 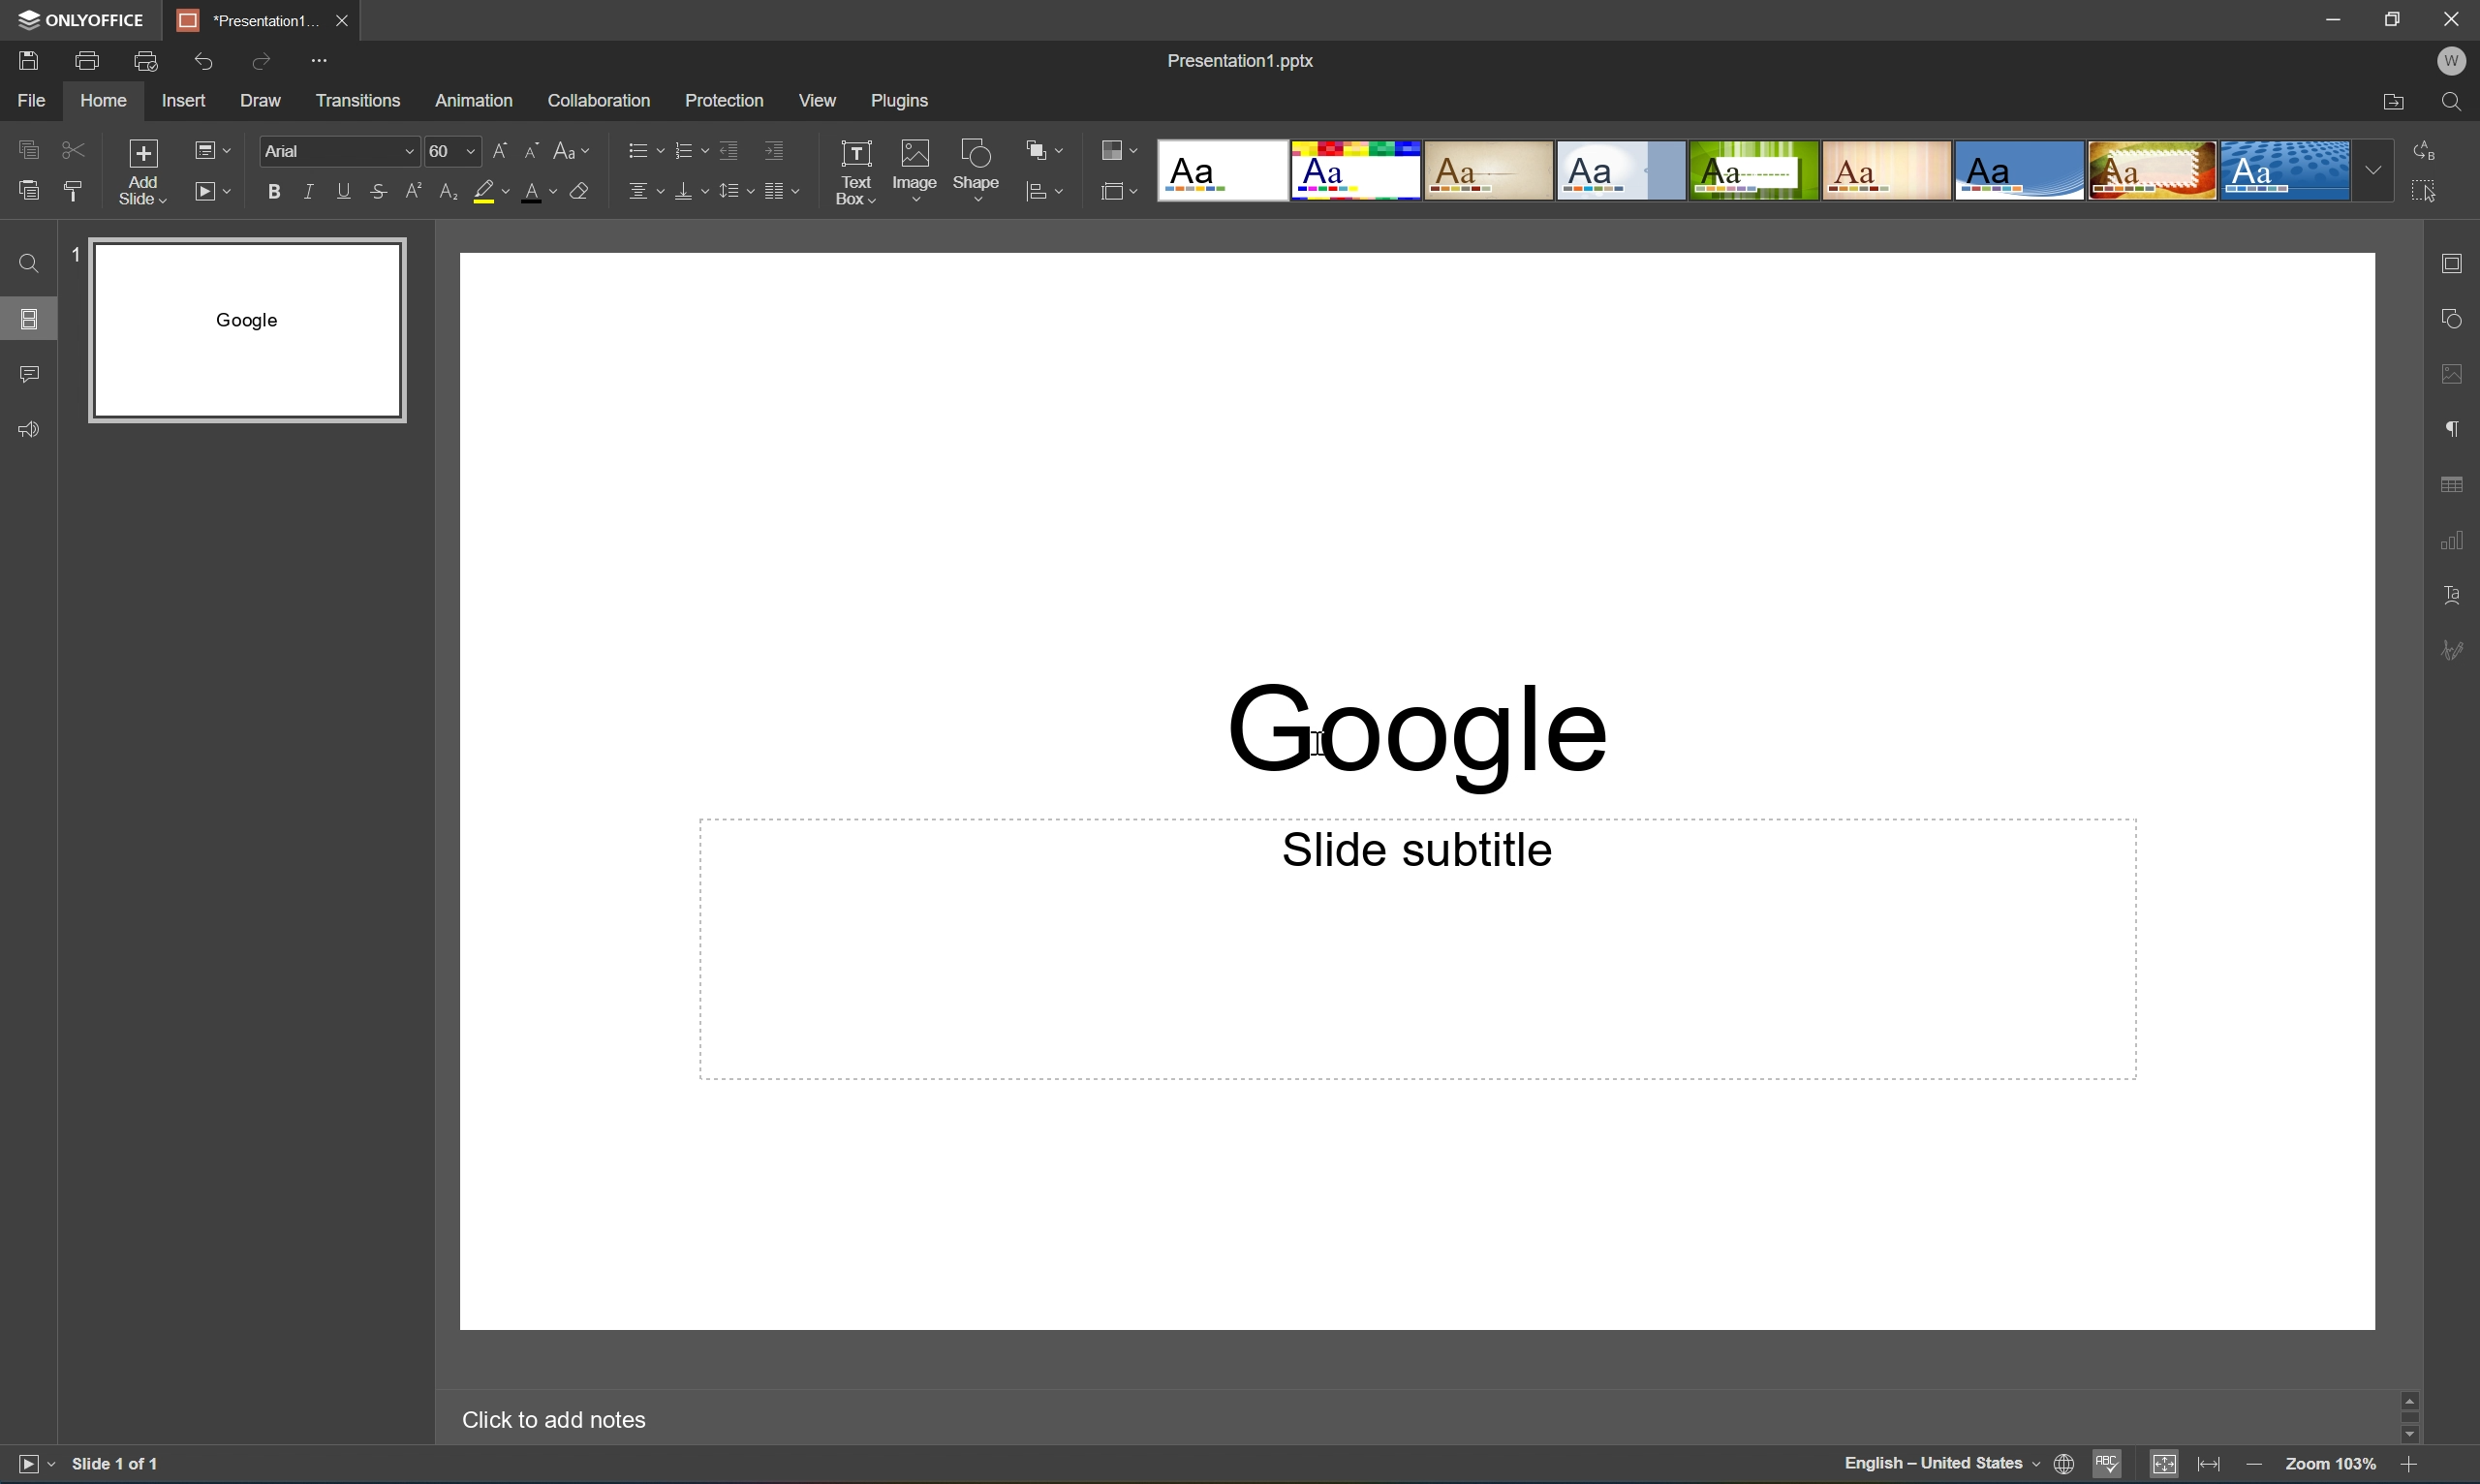 I want to click on Paragraph settings, so click(x=2450, y=431).